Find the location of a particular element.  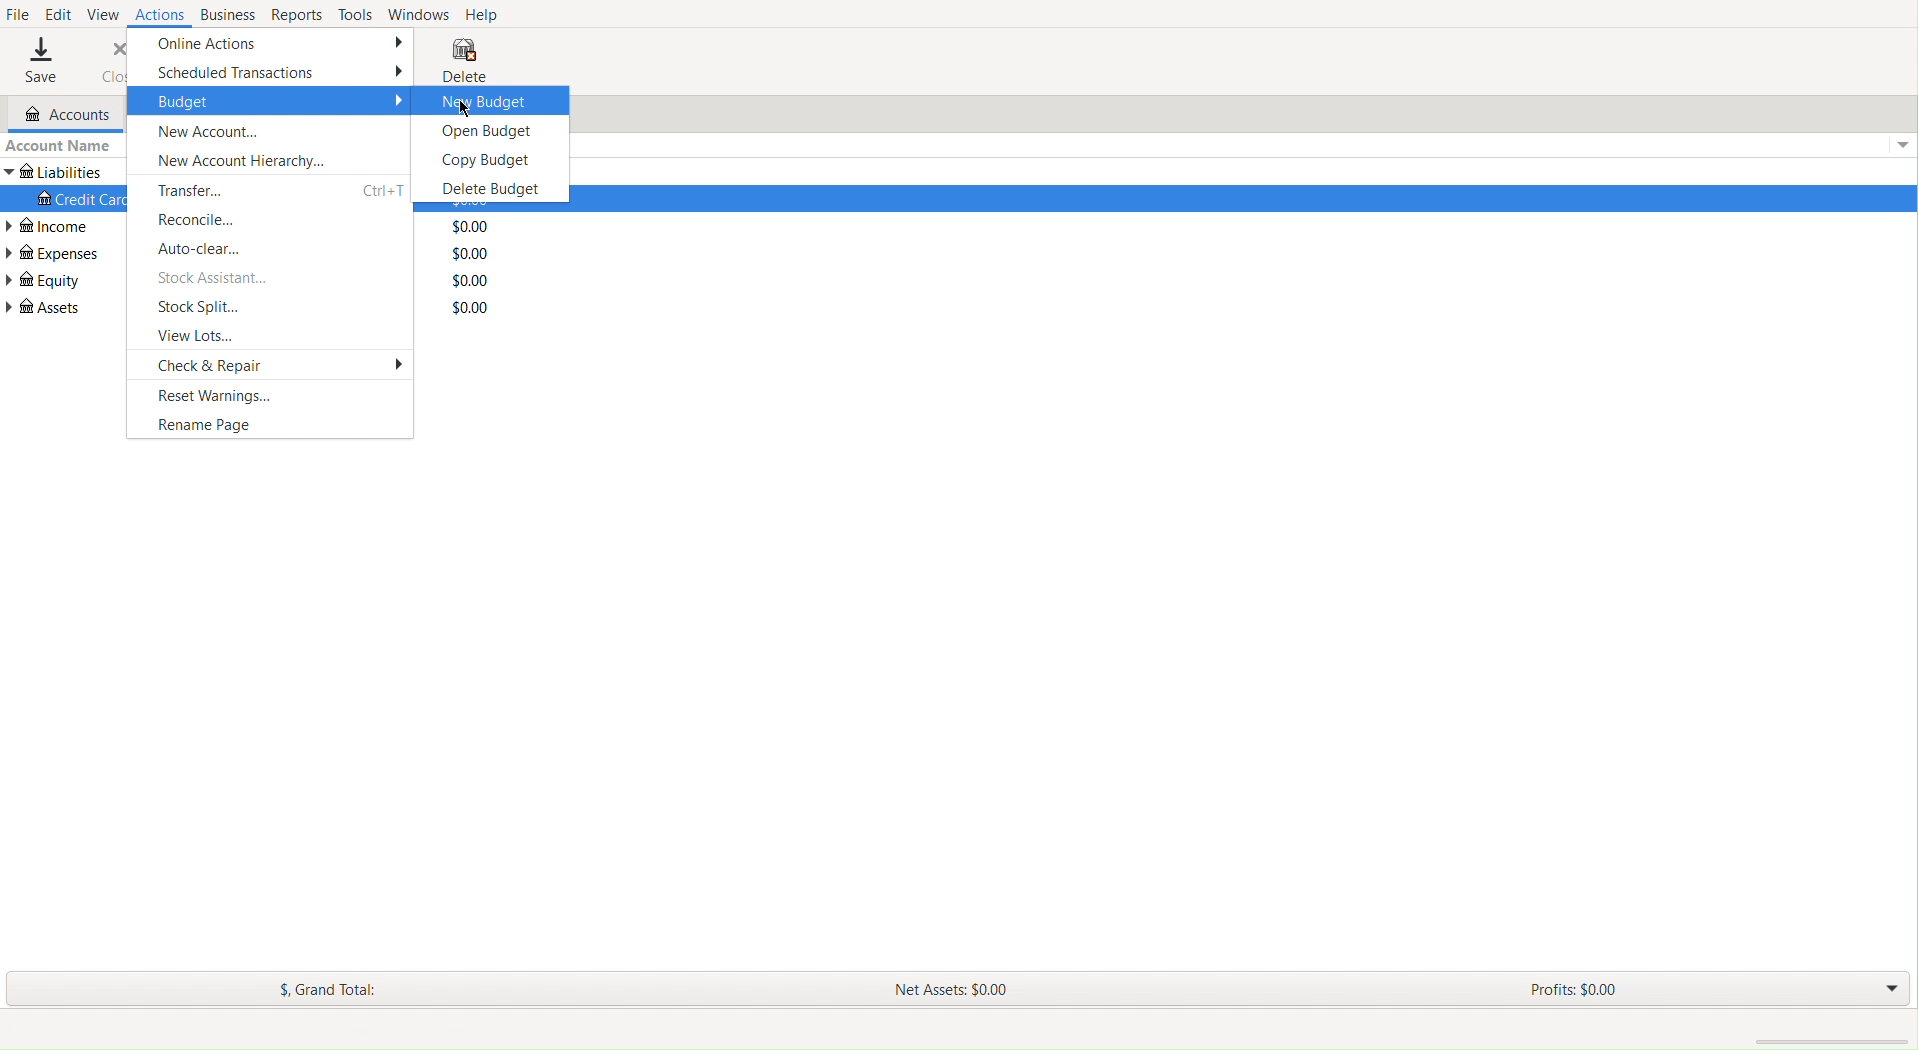

Dropdown is located at coordinates (1898, 146).